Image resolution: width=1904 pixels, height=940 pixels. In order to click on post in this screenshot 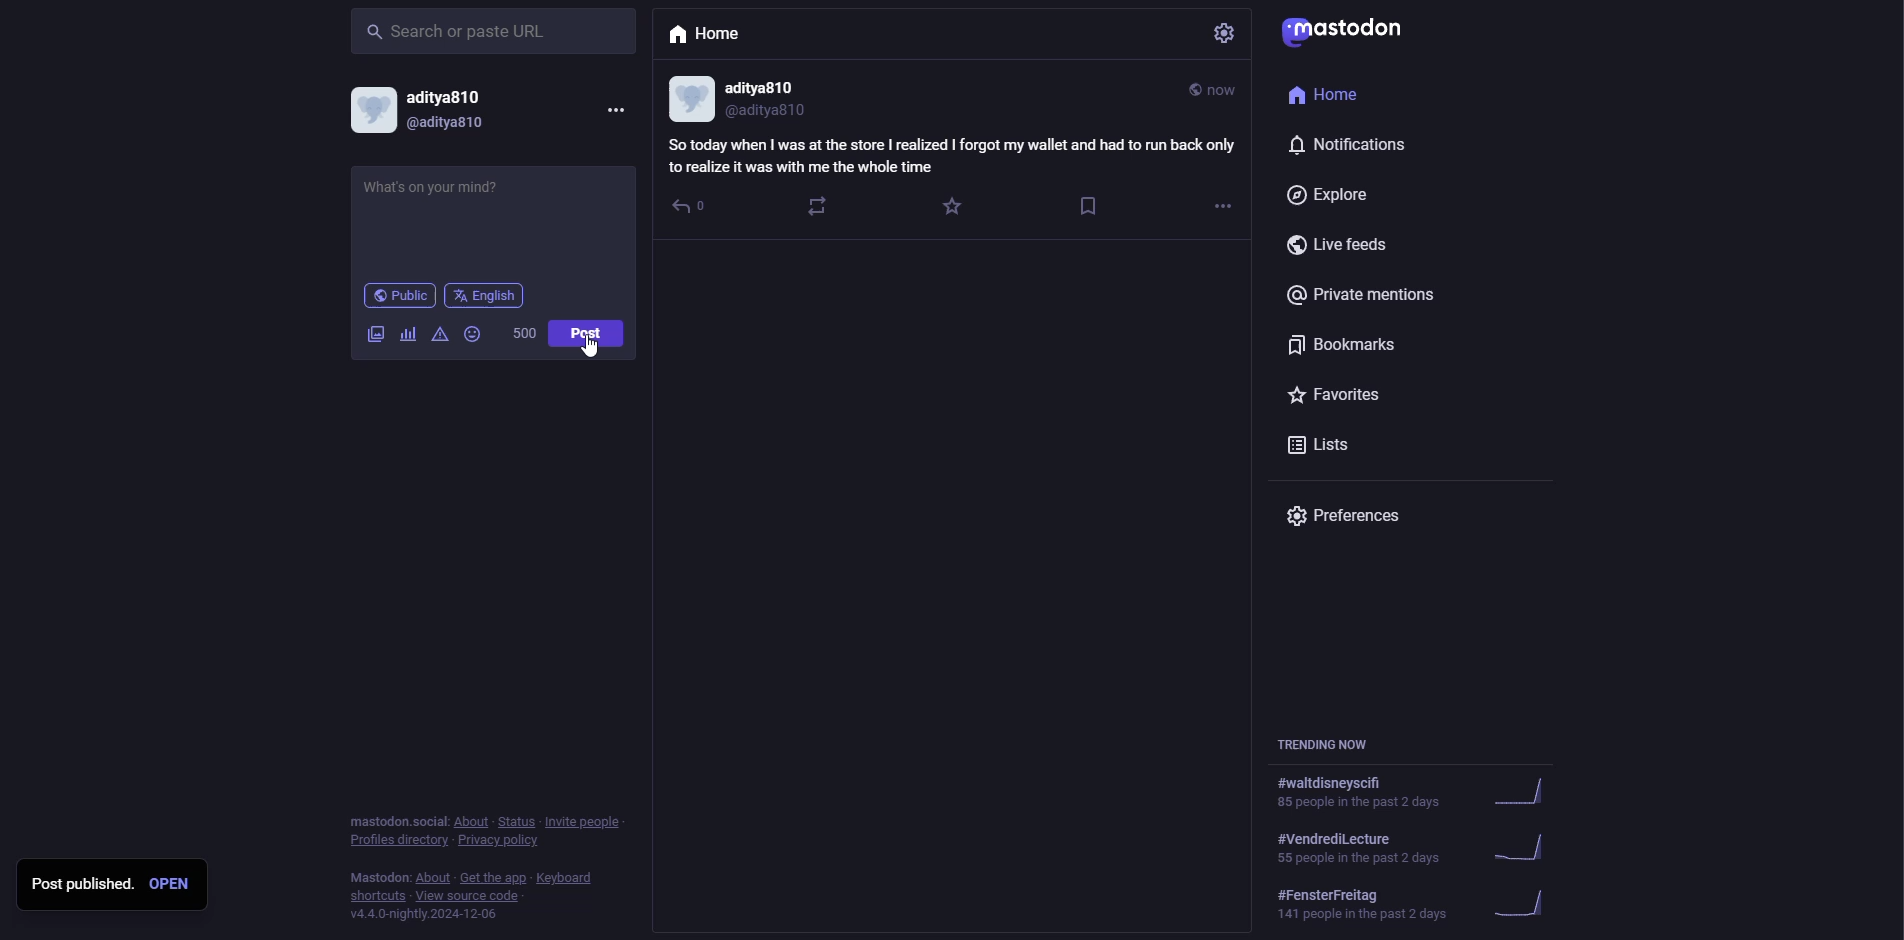, I will do `click(952, 155)`.